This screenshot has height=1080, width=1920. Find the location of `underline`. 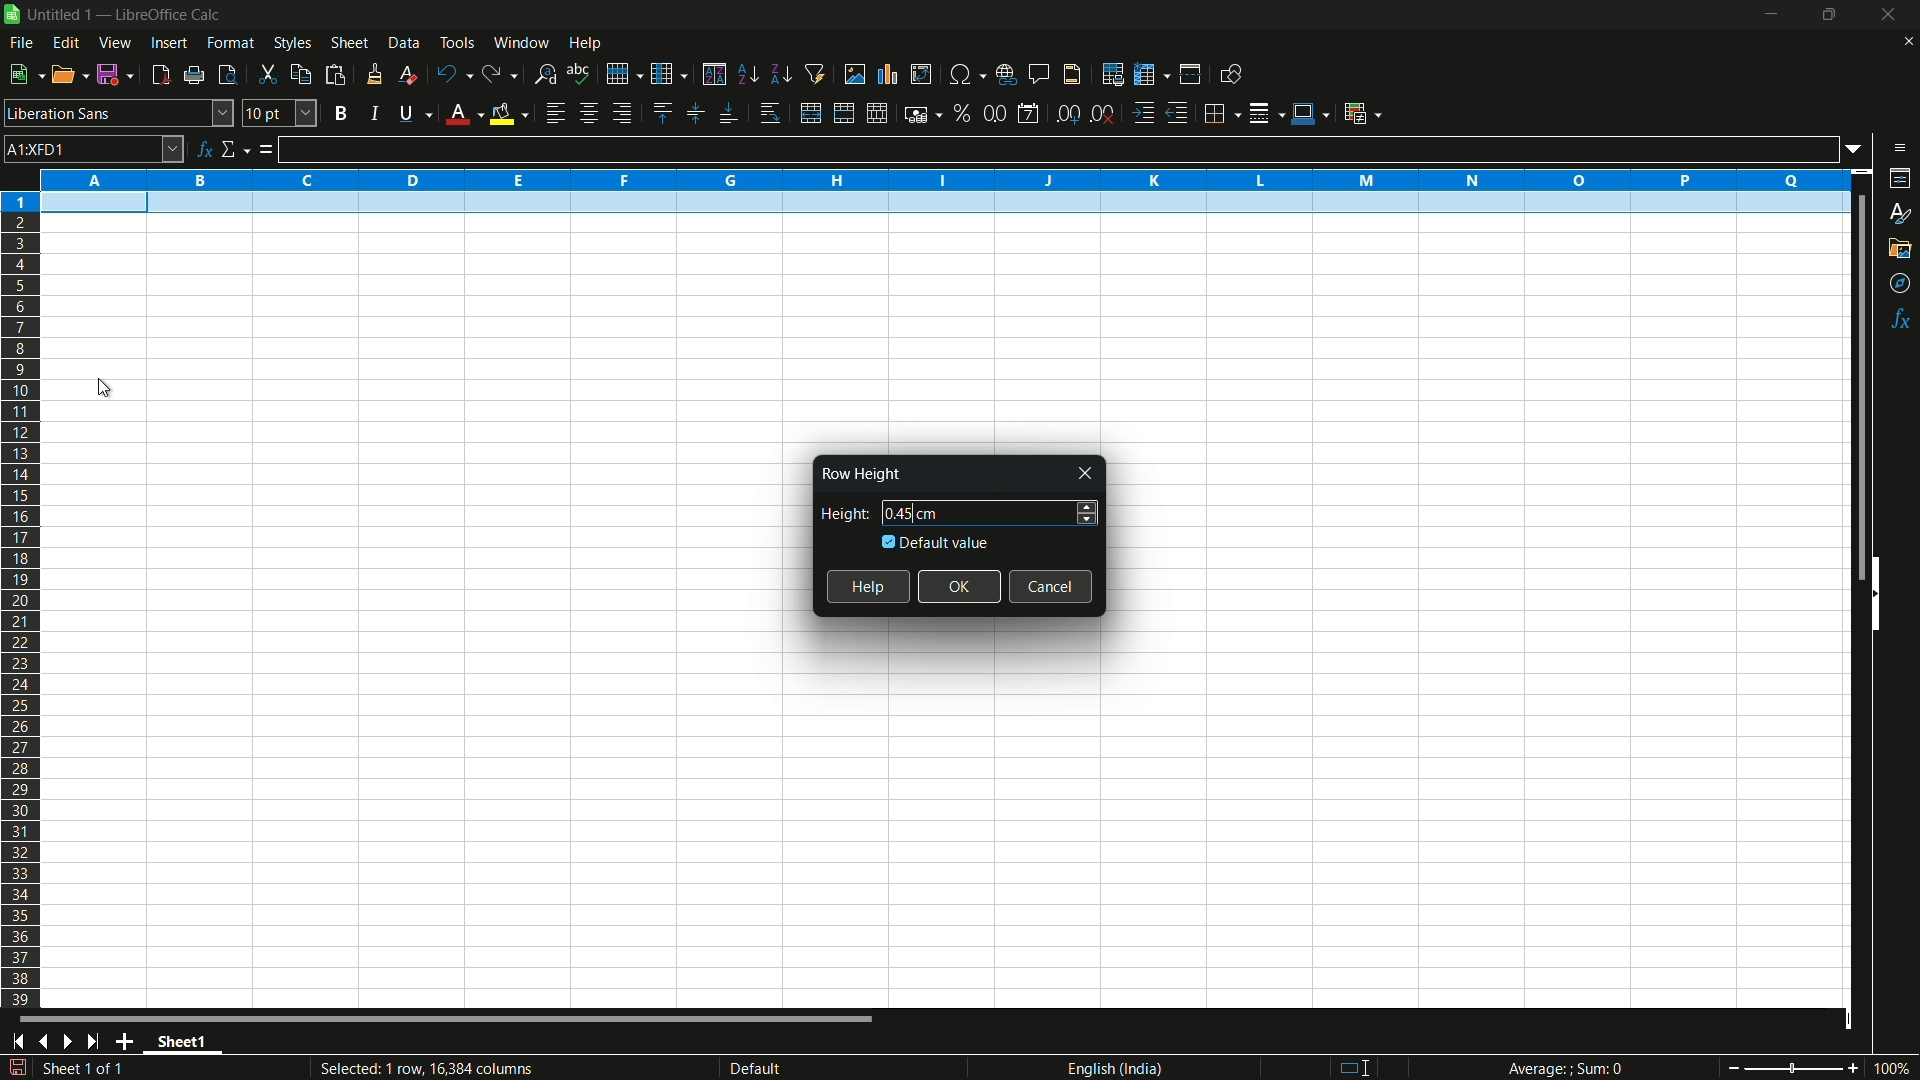

underline is located at coordinates (411, 115).